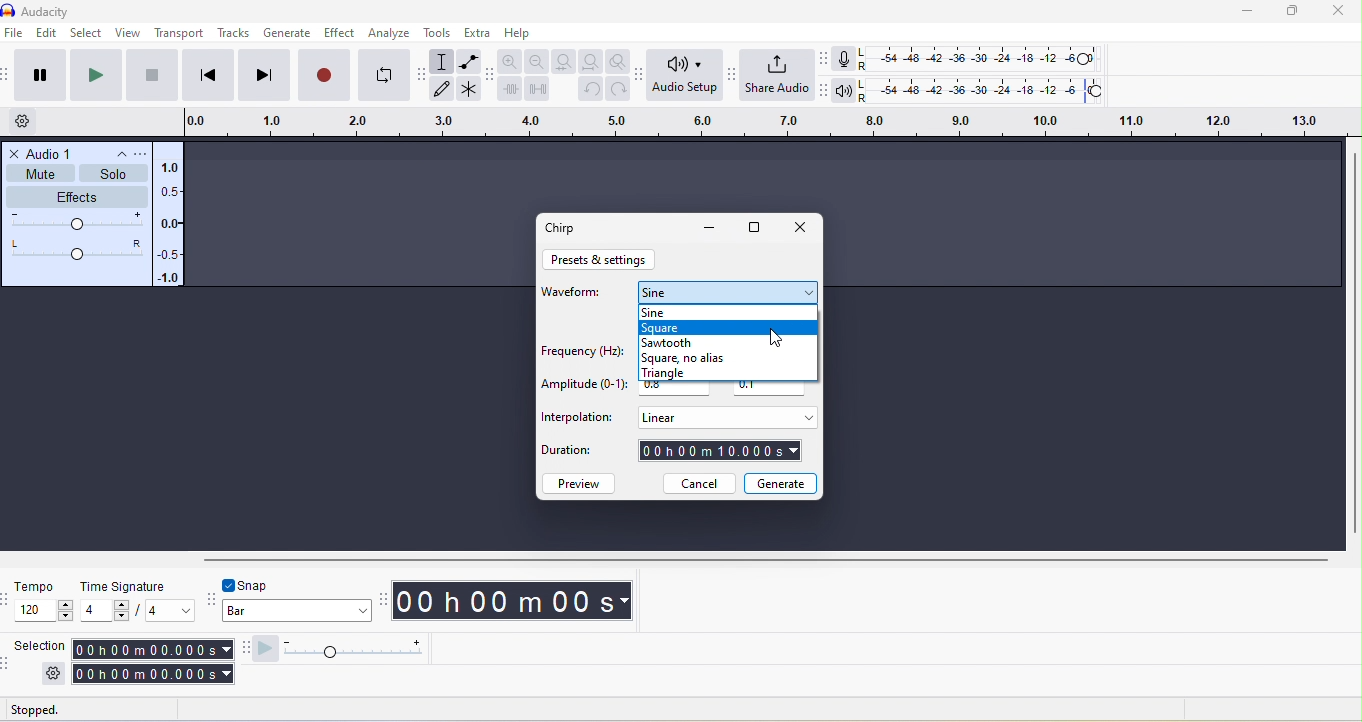 This screenshot has width=1362, height=722. I want to click on pause, so click(38, 75).